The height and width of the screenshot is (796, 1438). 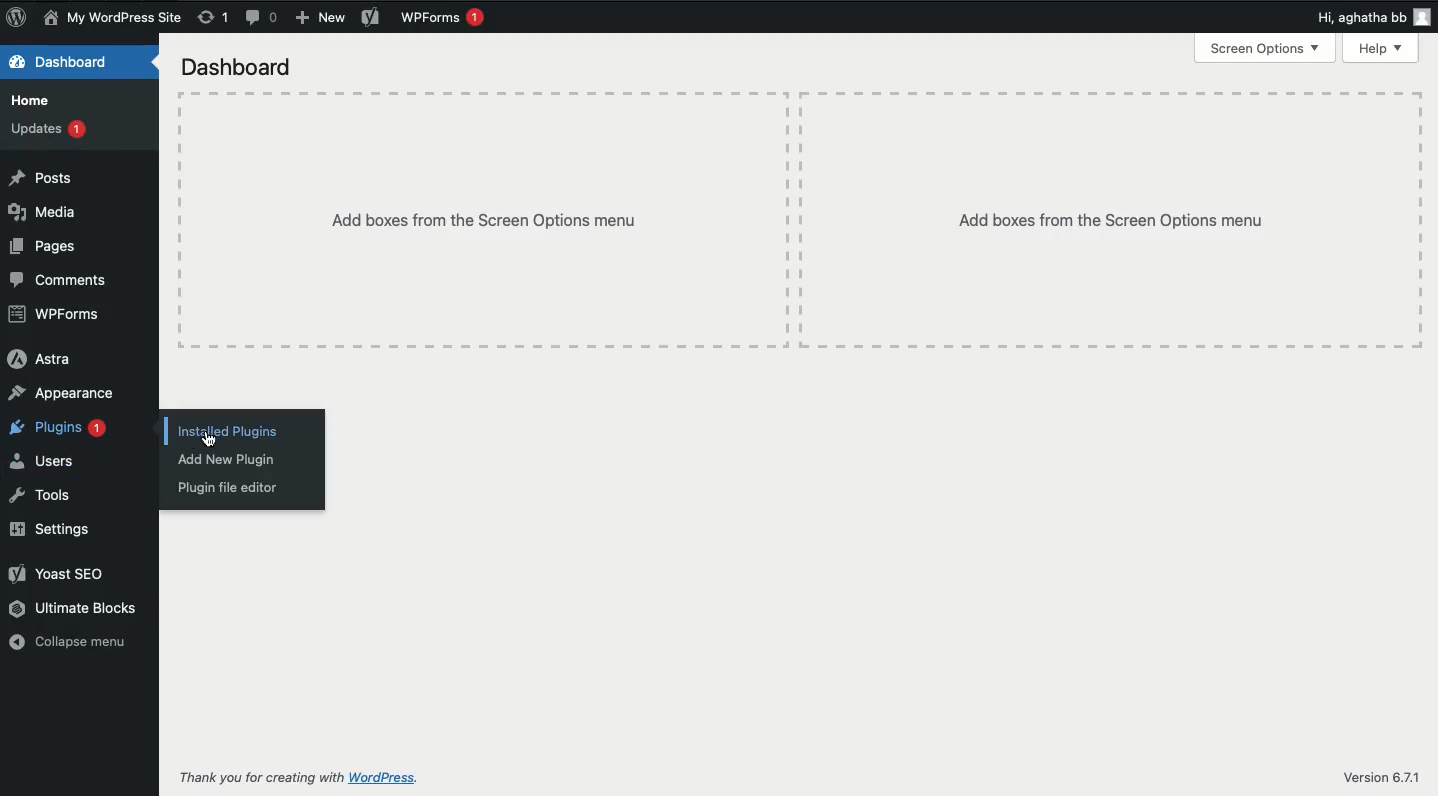 I want to click on Settings, so click(x=57, y=531).